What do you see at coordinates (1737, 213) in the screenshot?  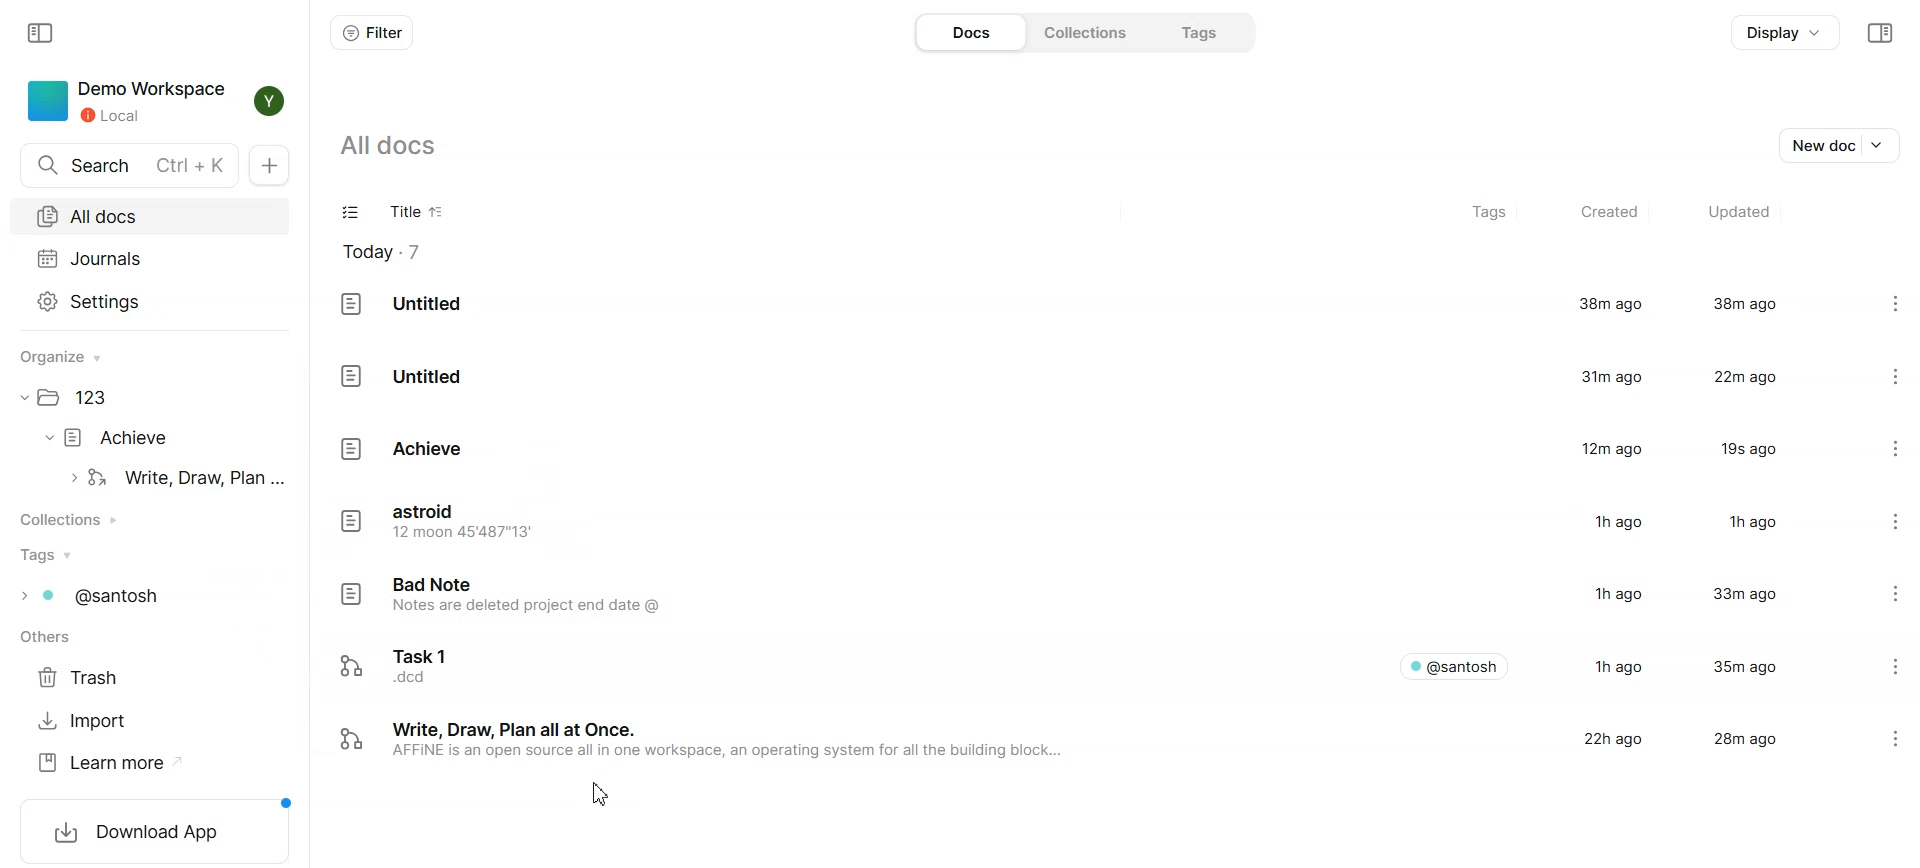 I see `Updated` at bounding box center [1737, 213].